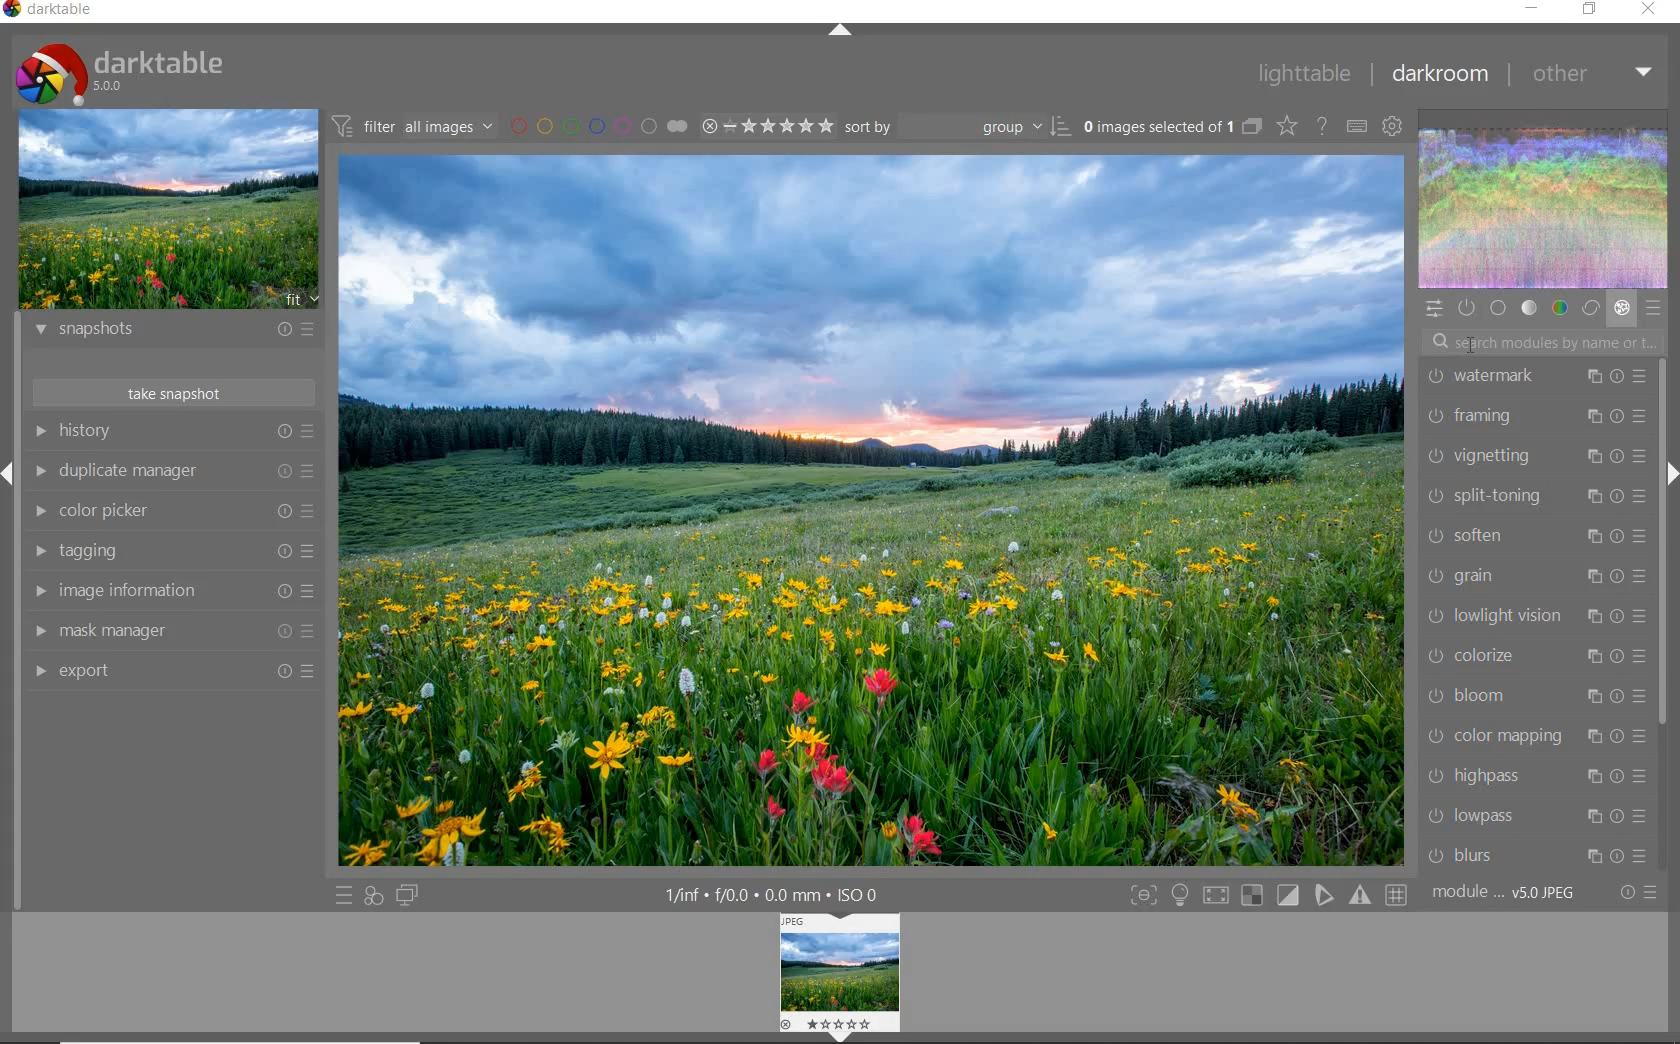  Describe the element at coordinates (172, 431) in the screenshot. I see `history` at that location.